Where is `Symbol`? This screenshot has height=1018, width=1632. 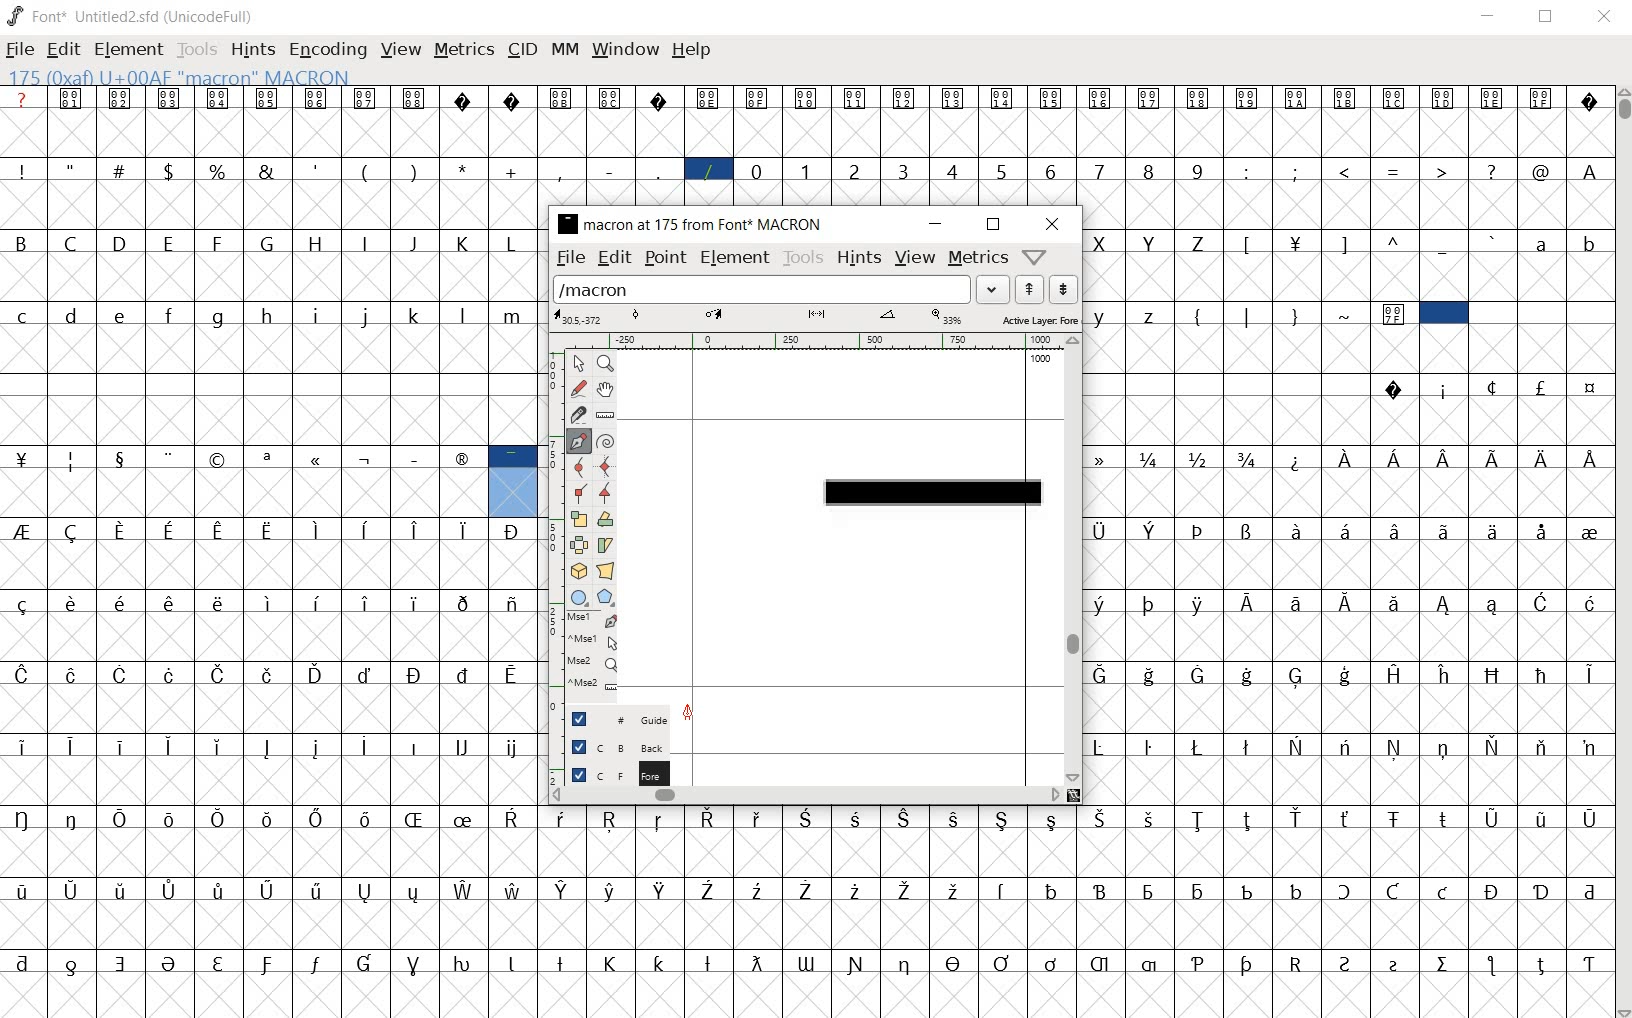 Symbol is located at coordinates (1298, 675).